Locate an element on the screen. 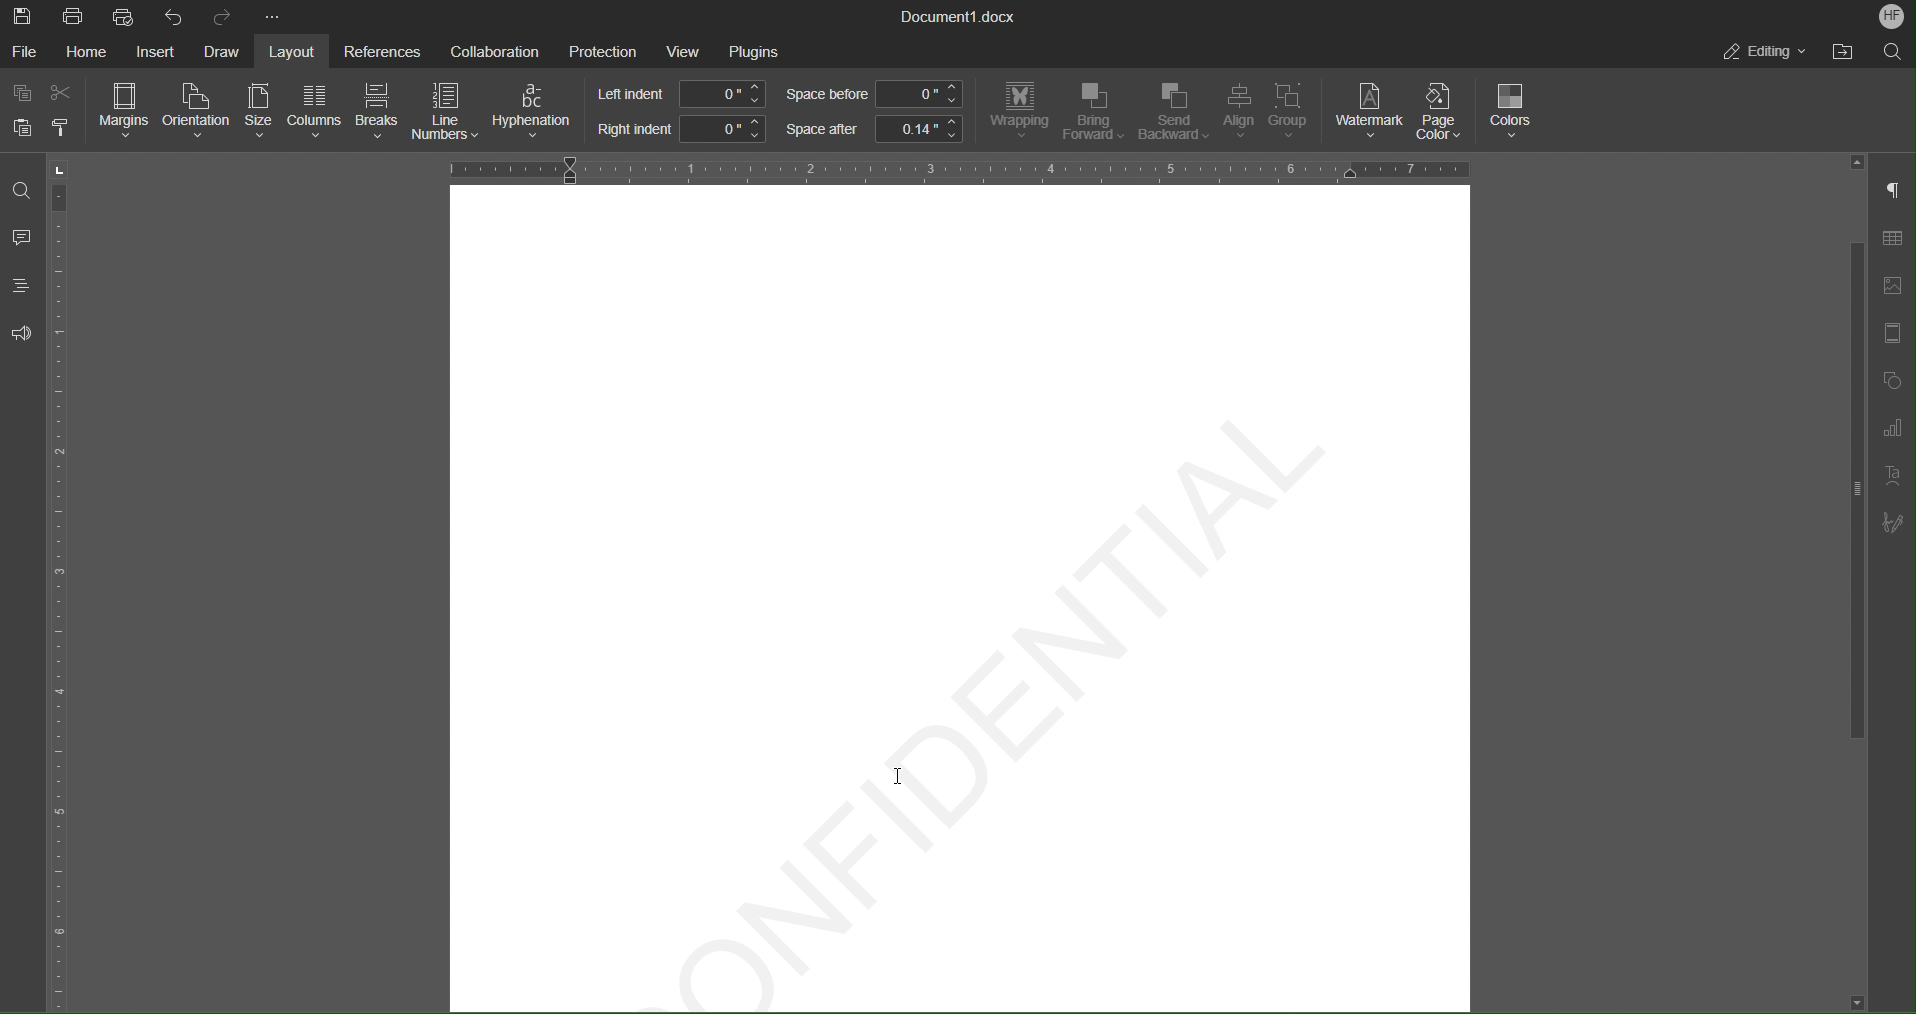 Image resolution: width=1916 pixels, height=1014 pixels. Shape Menu is located at coordinates (1890, 383).